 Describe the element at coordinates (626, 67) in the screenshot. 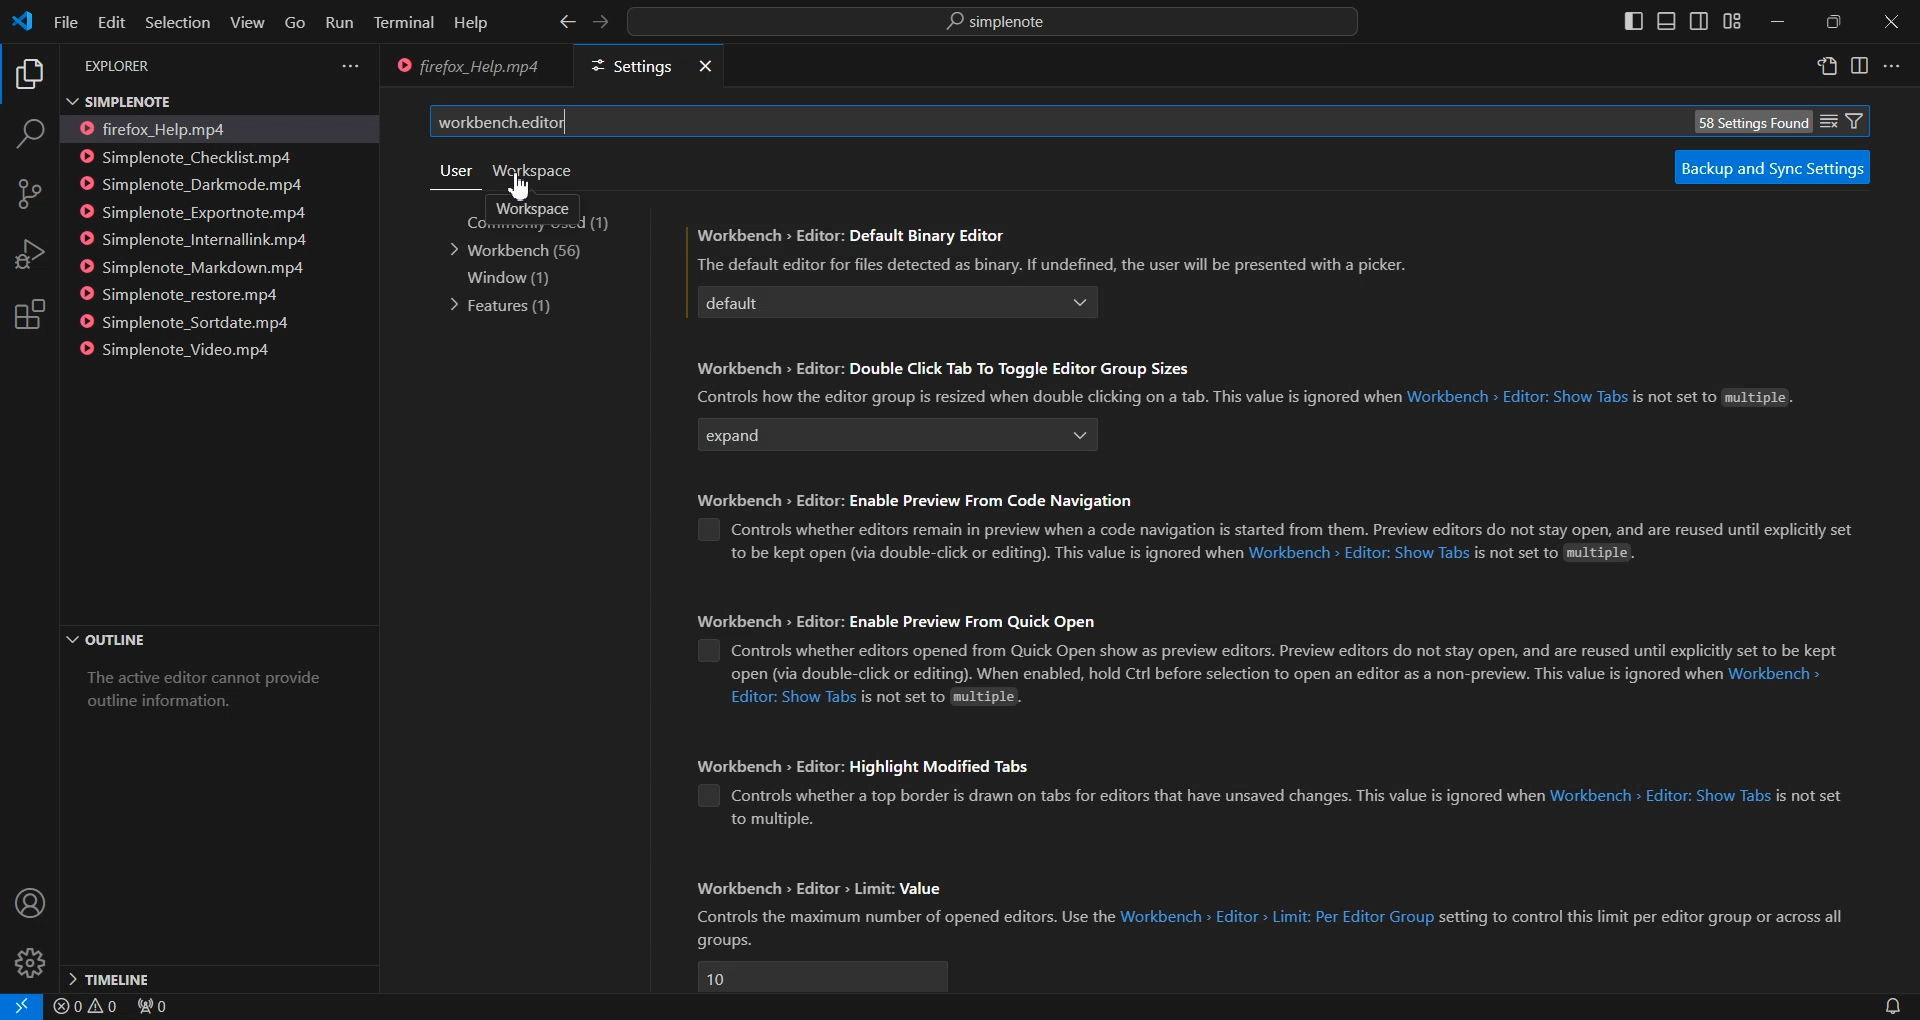

I see `Settings` at that location.